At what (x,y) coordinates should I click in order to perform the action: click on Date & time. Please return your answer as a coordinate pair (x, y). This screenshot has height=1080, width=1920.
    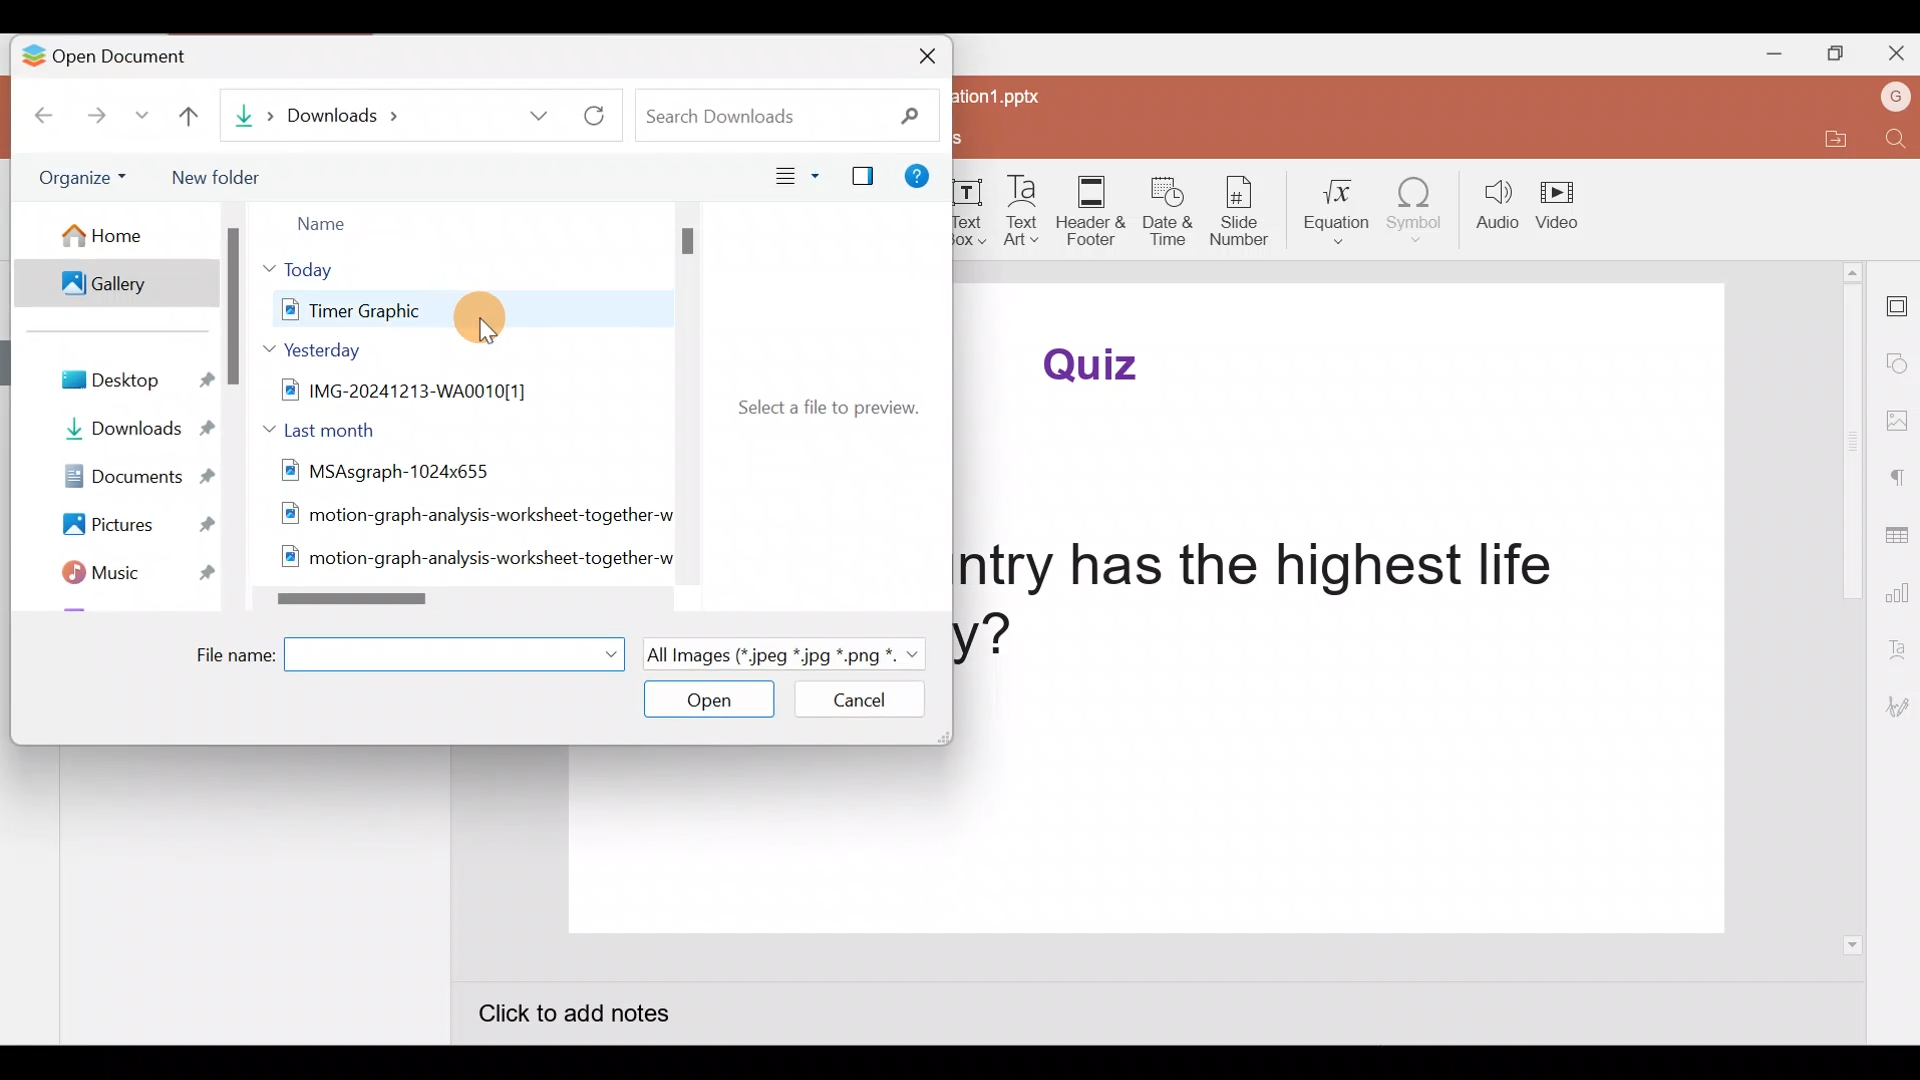
    Looking at the image, I should click on (1170, 215).